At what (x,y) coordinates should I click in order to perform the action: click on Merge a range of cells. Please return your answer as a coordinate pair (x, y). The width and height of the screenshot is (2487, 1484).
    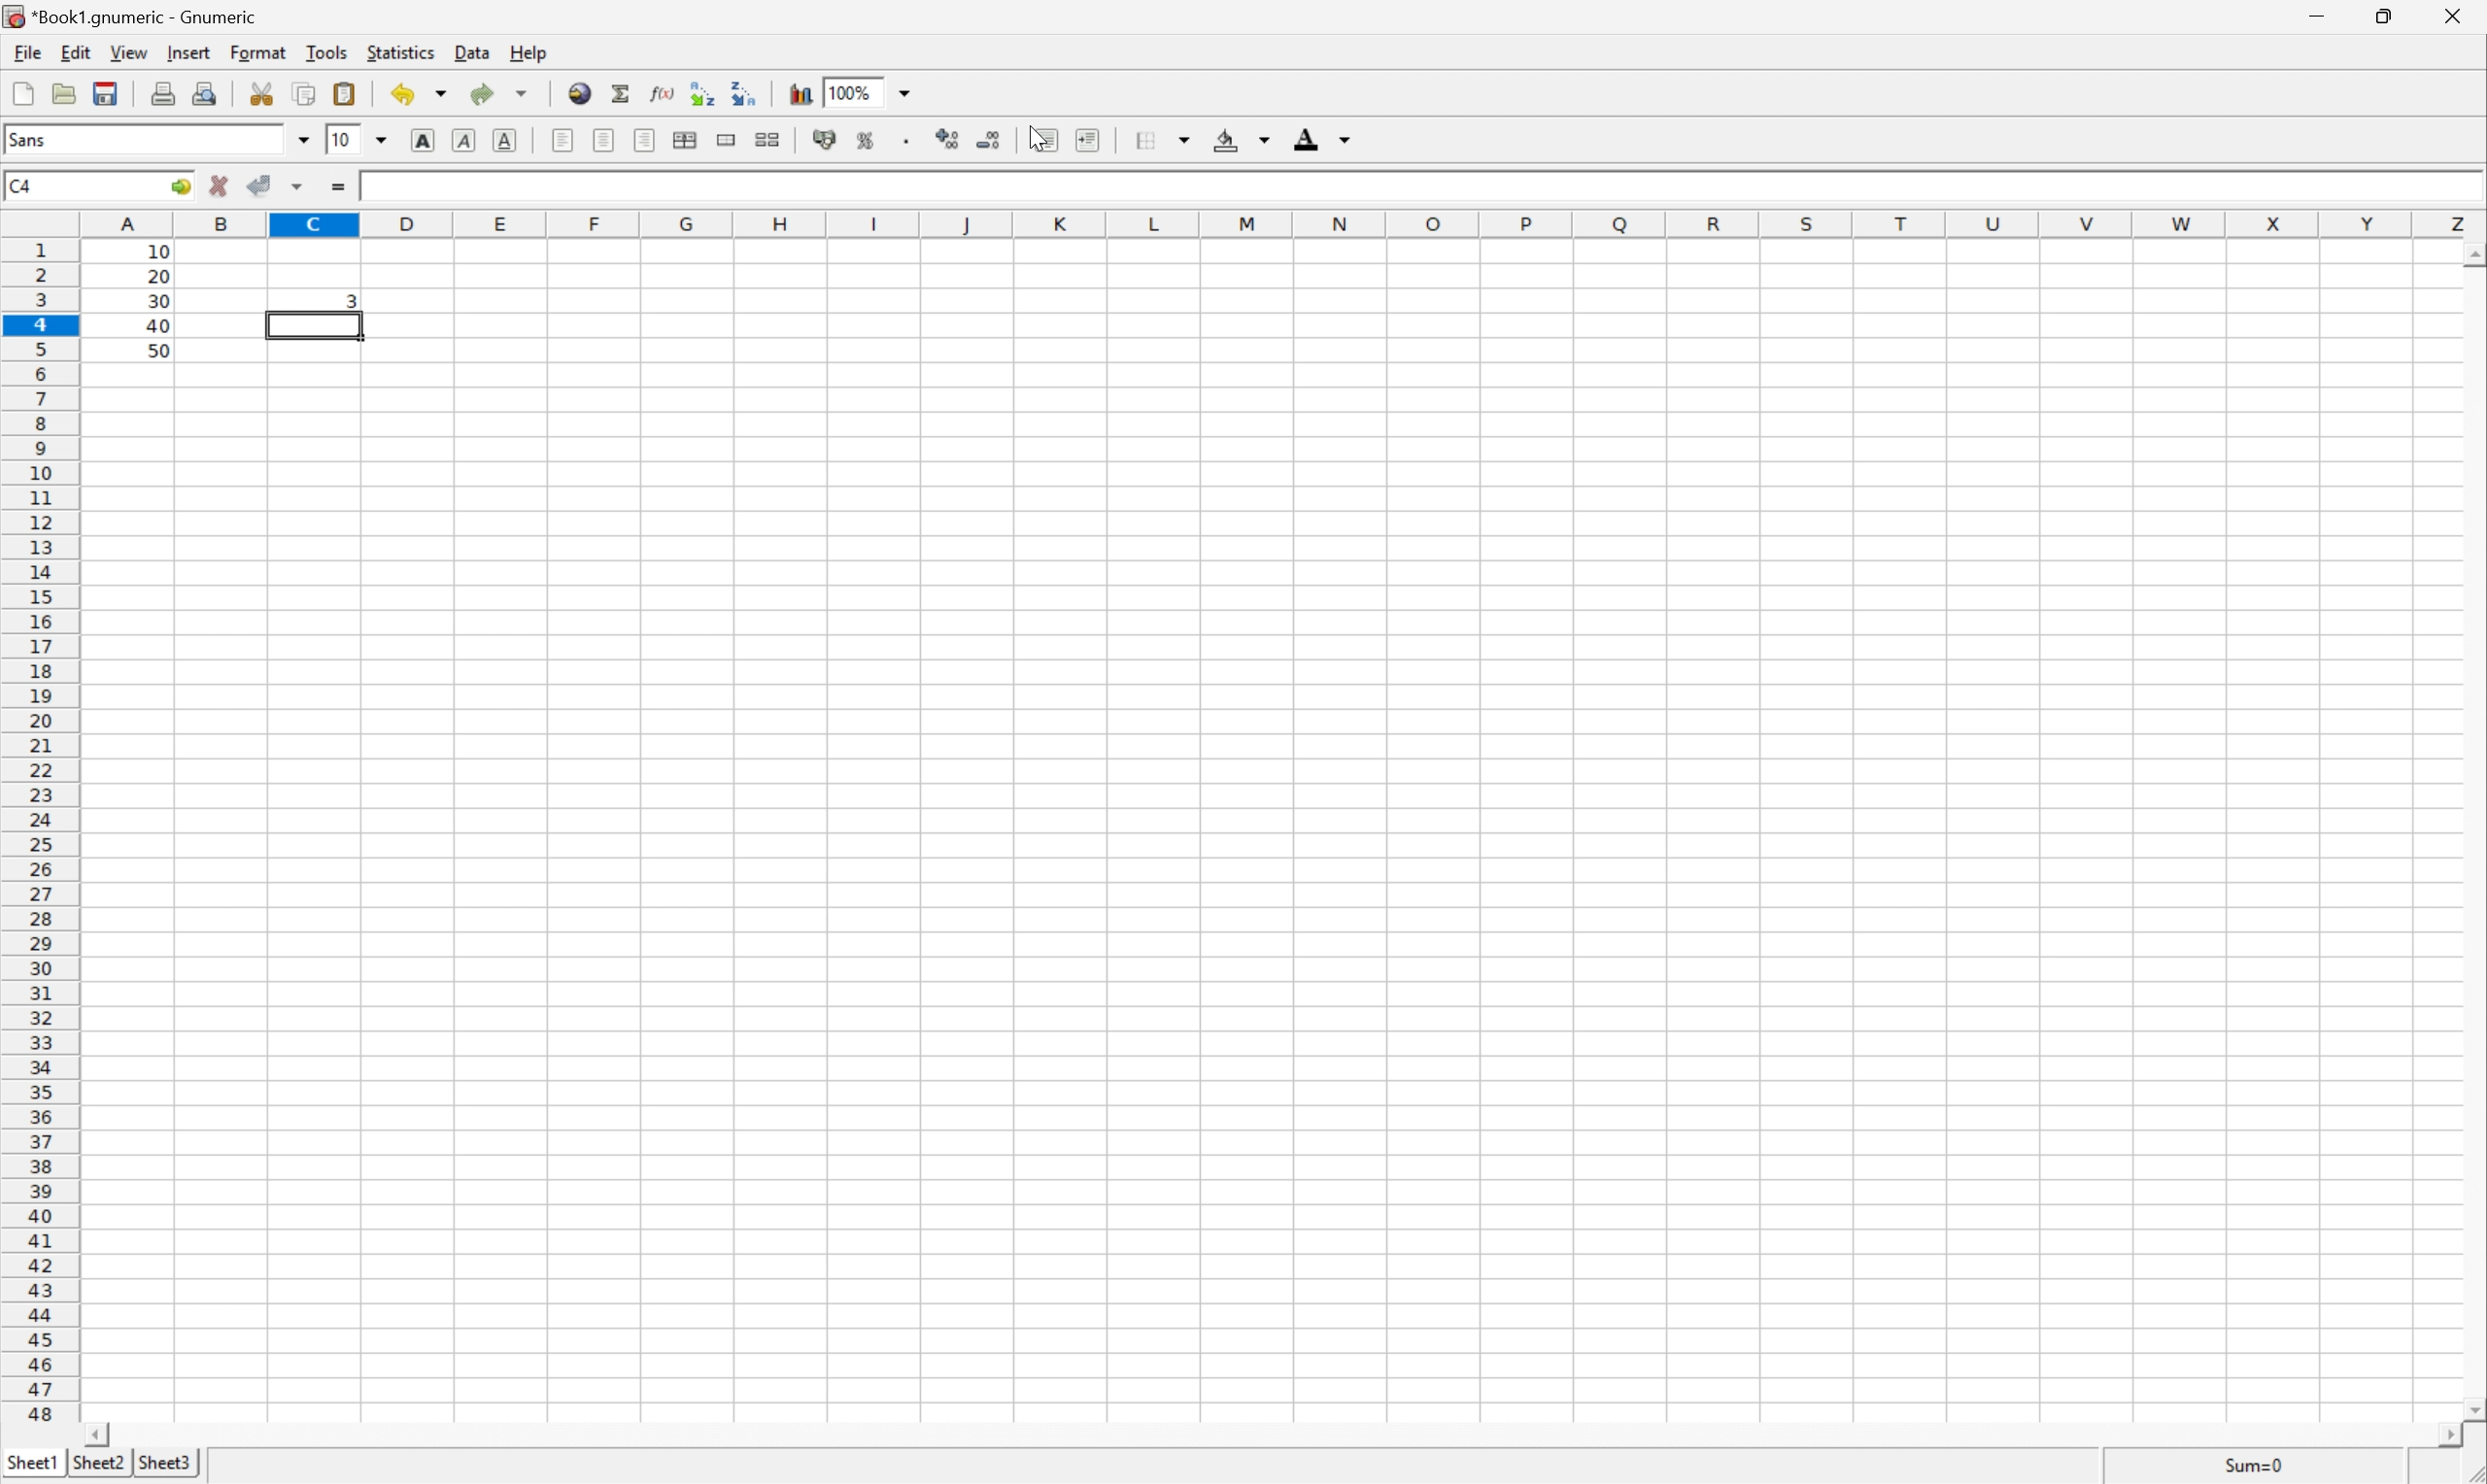
    Looking at the image, I should click on (726, 142).